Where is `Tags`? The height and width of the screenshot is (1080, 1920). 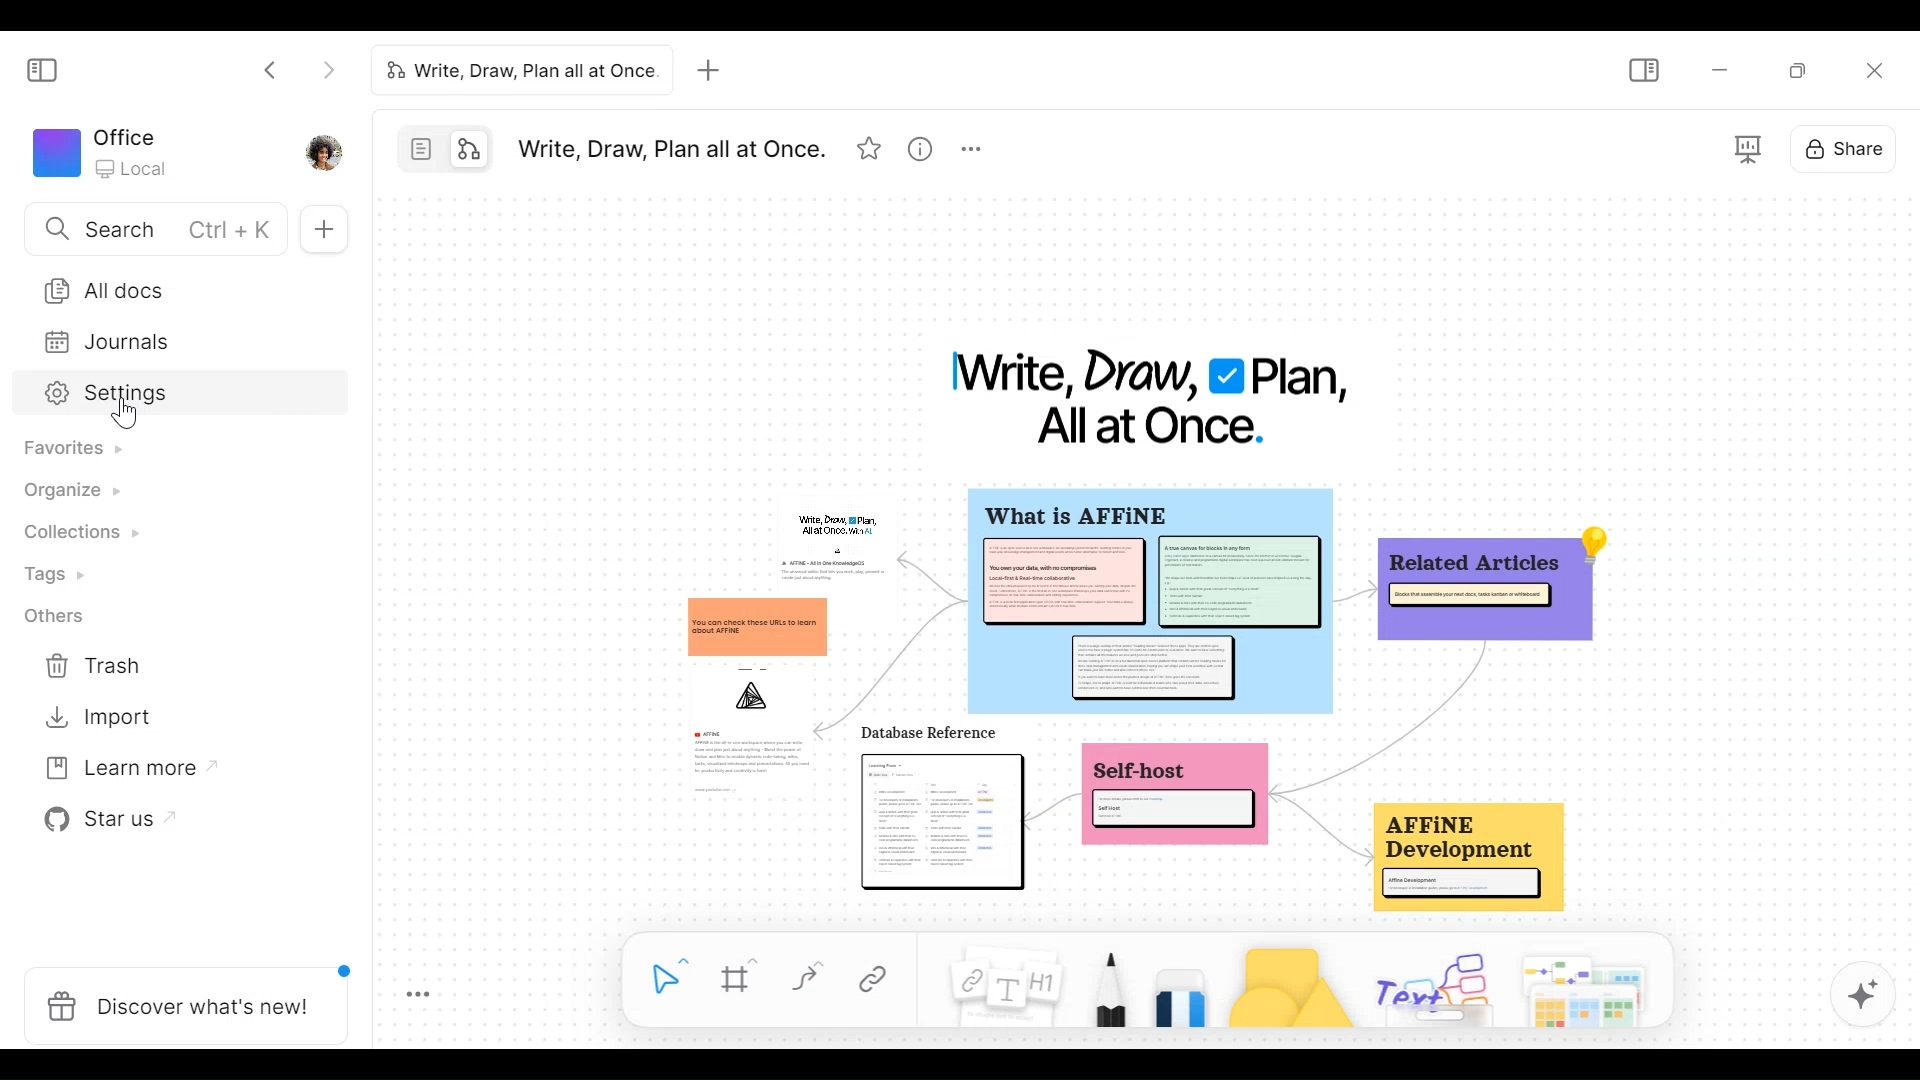
Tags is located at coordinates (61, 575).